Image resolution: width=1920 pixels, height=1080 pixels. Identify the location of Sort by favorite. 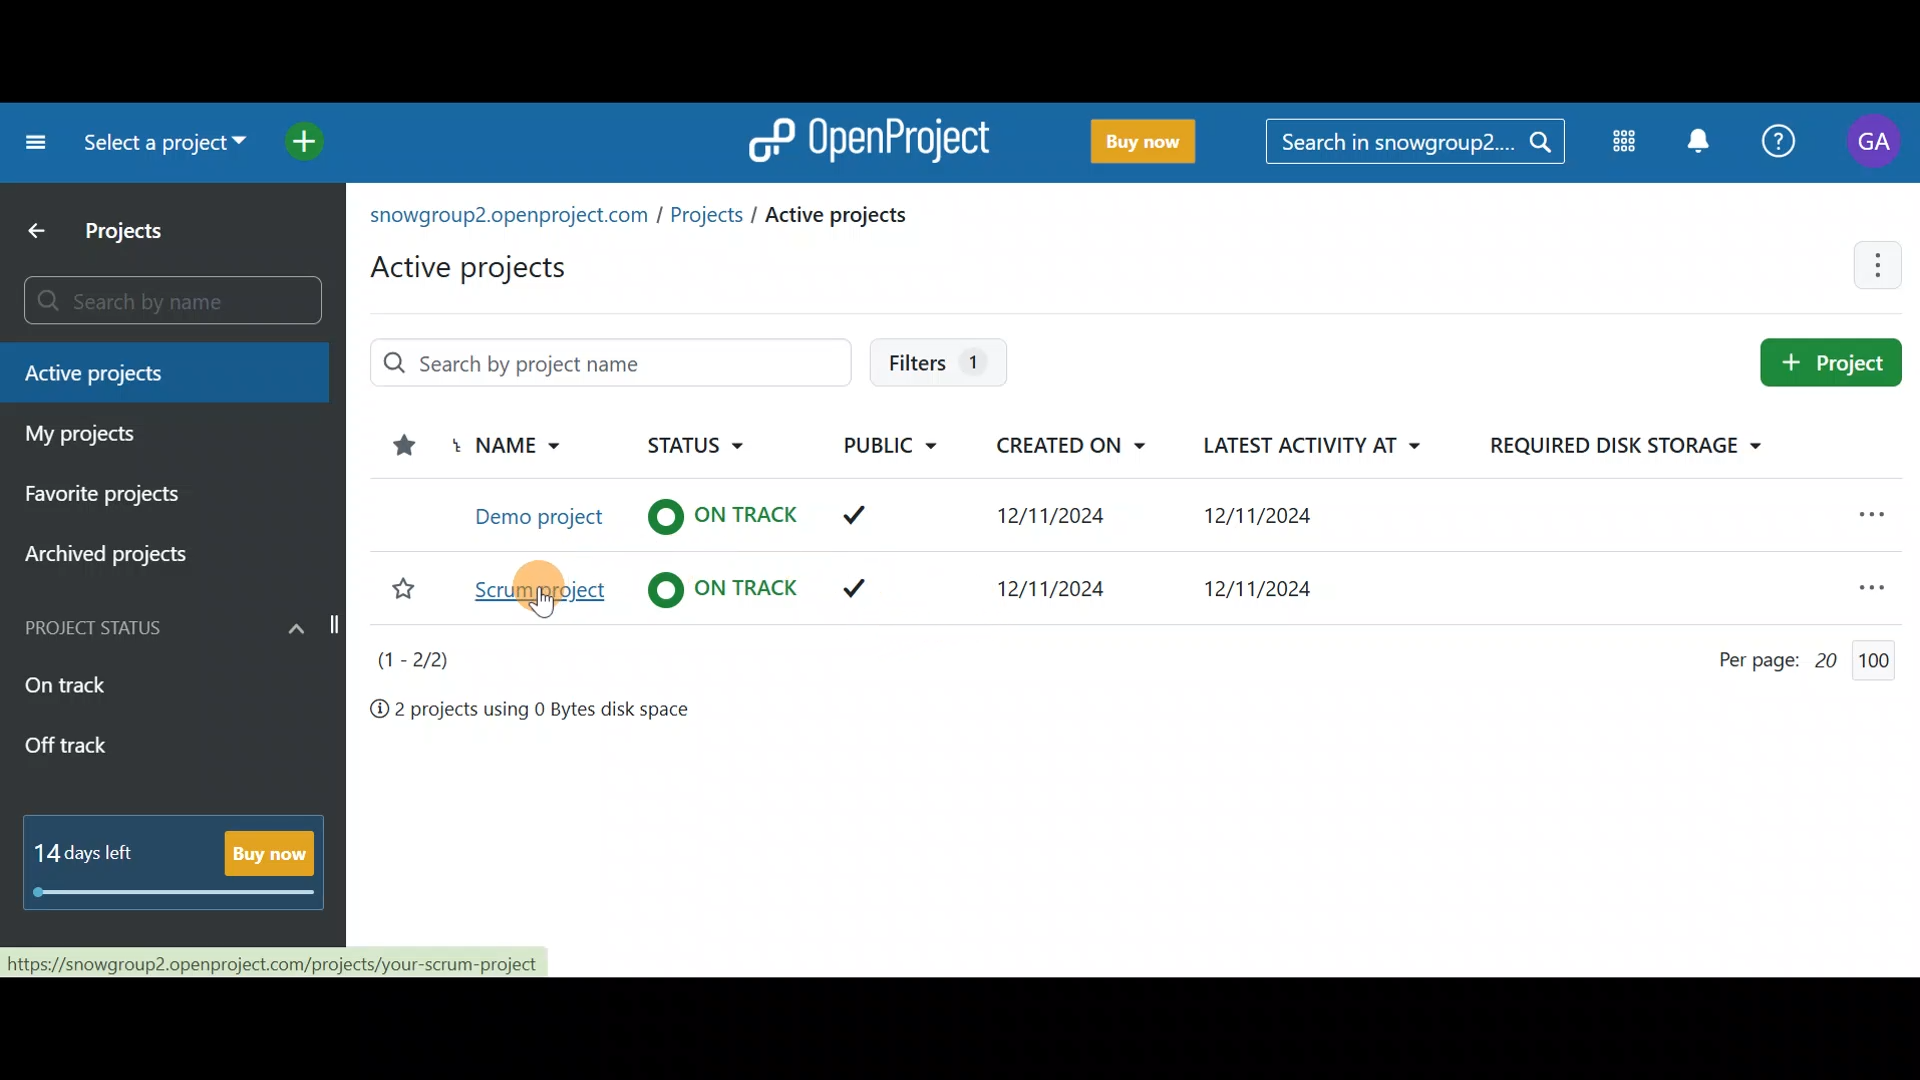
(395, 449).